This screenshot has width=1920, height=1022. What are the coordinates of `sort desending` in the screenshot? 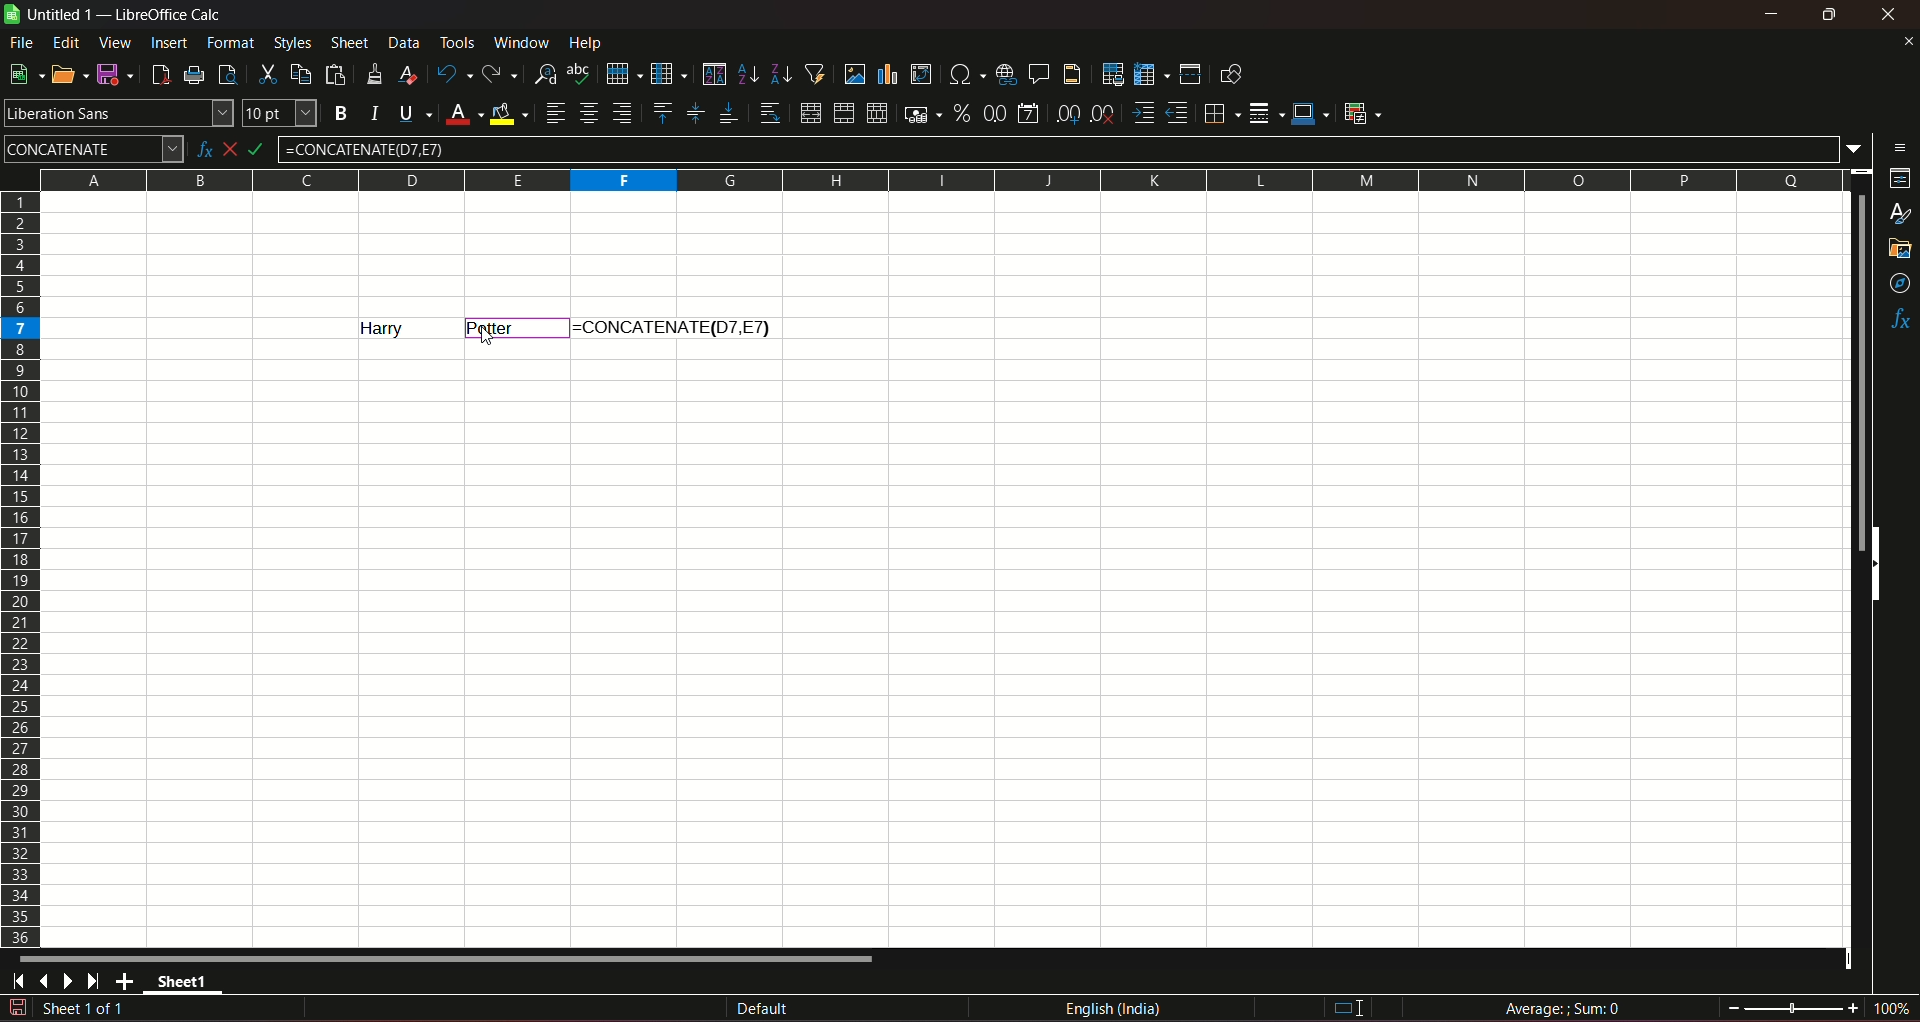 It's located at (782, 73).